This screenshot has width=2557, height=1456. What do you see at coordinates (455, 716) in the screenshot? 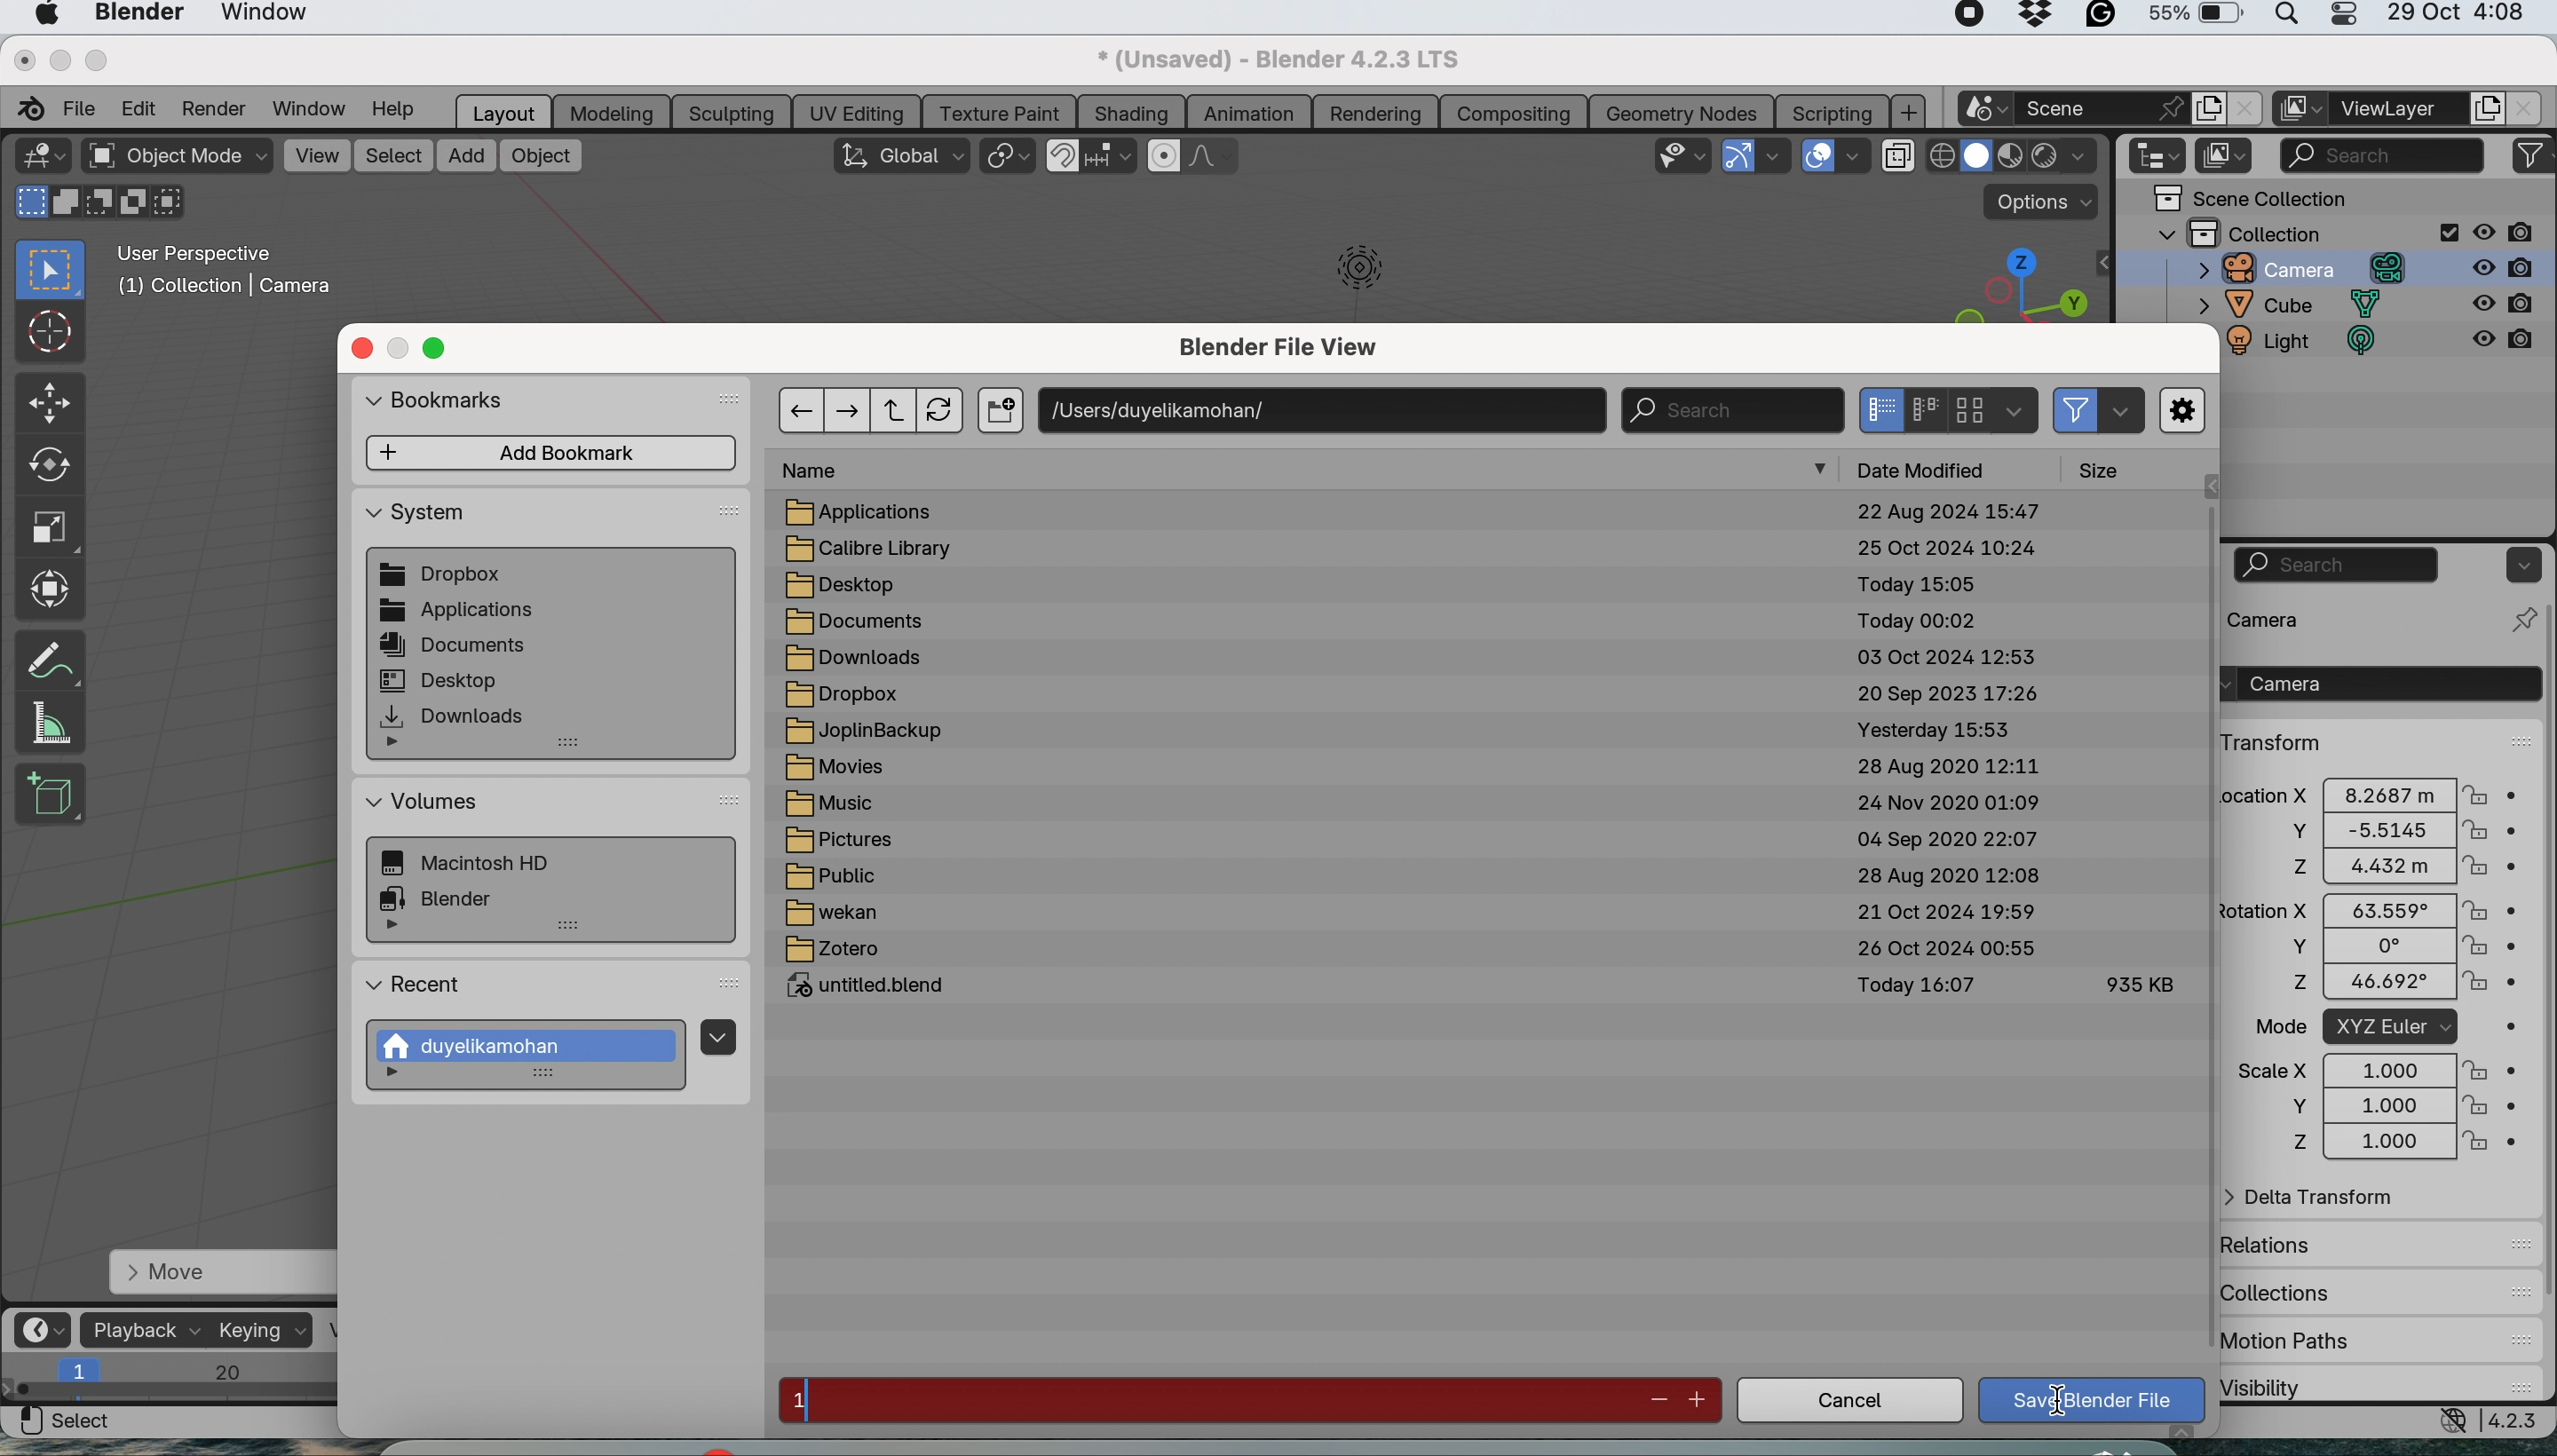
I see `downloads` at bounding box center [455, 716].